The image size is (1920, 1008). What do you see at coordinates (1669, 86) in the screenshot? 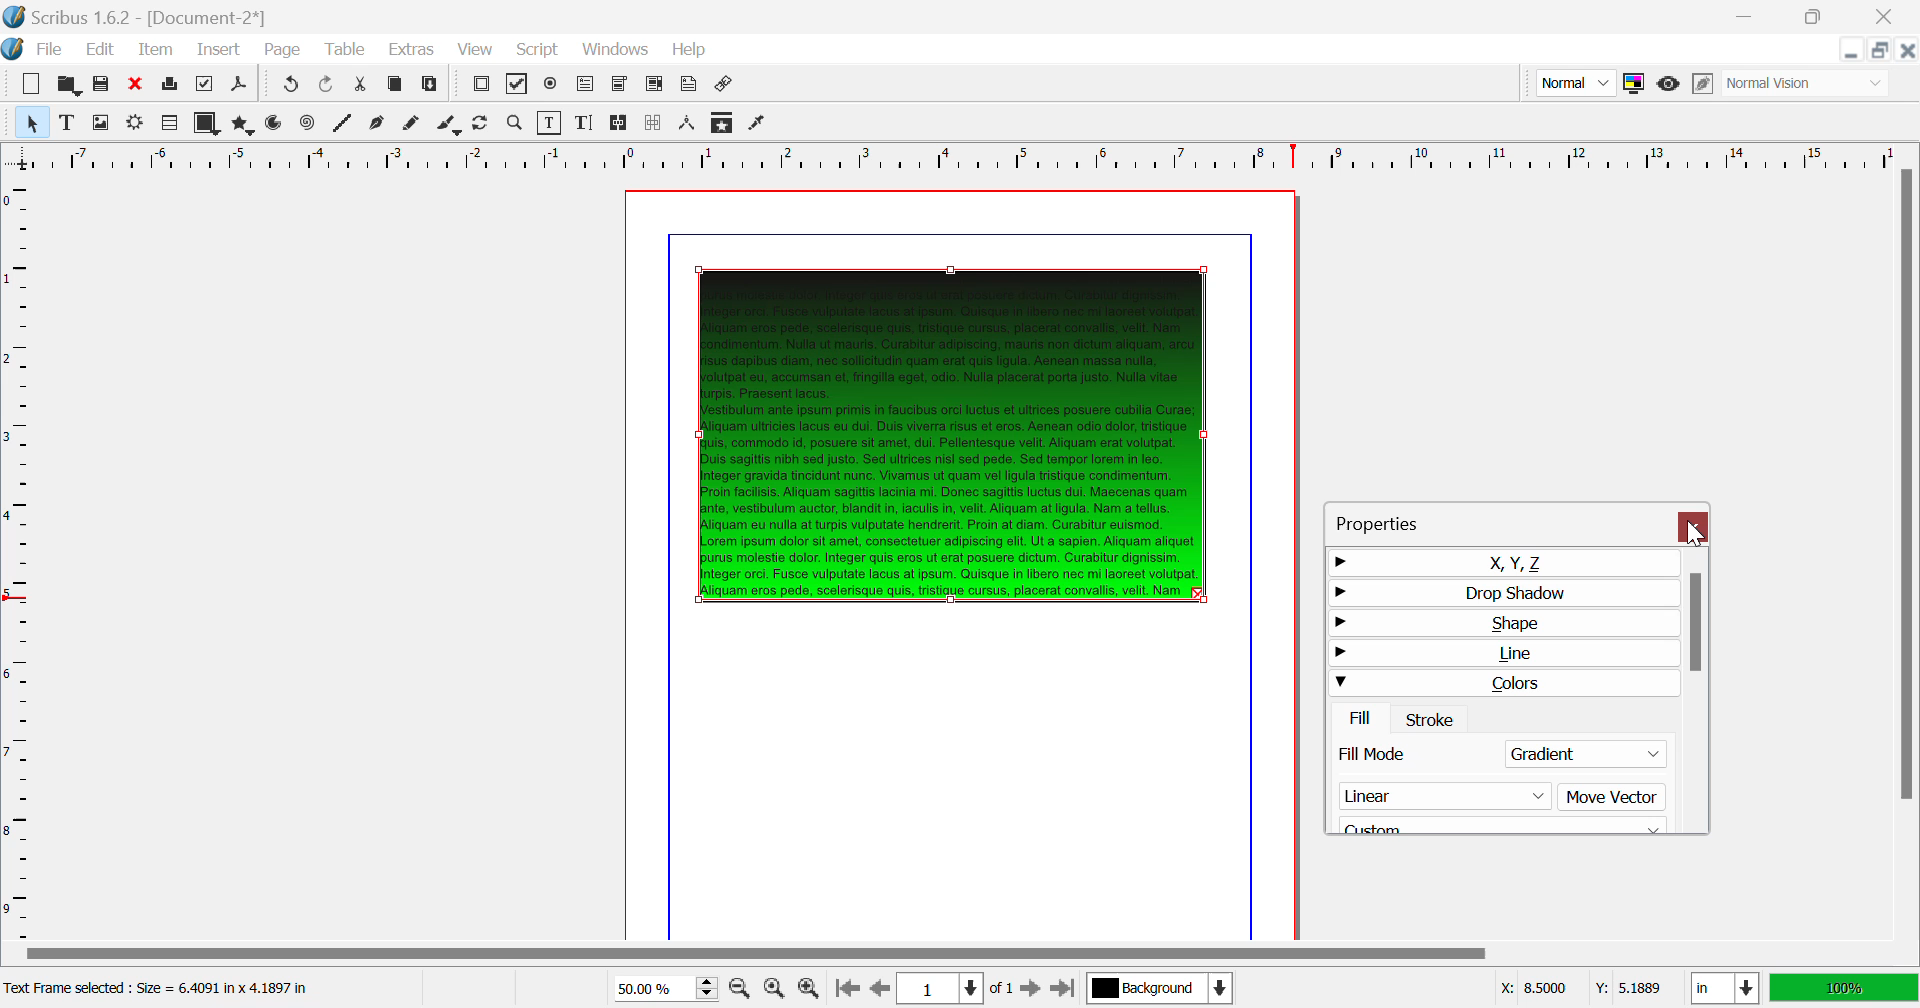
I see `Preview Mode` at bounding box center [1669, 86].